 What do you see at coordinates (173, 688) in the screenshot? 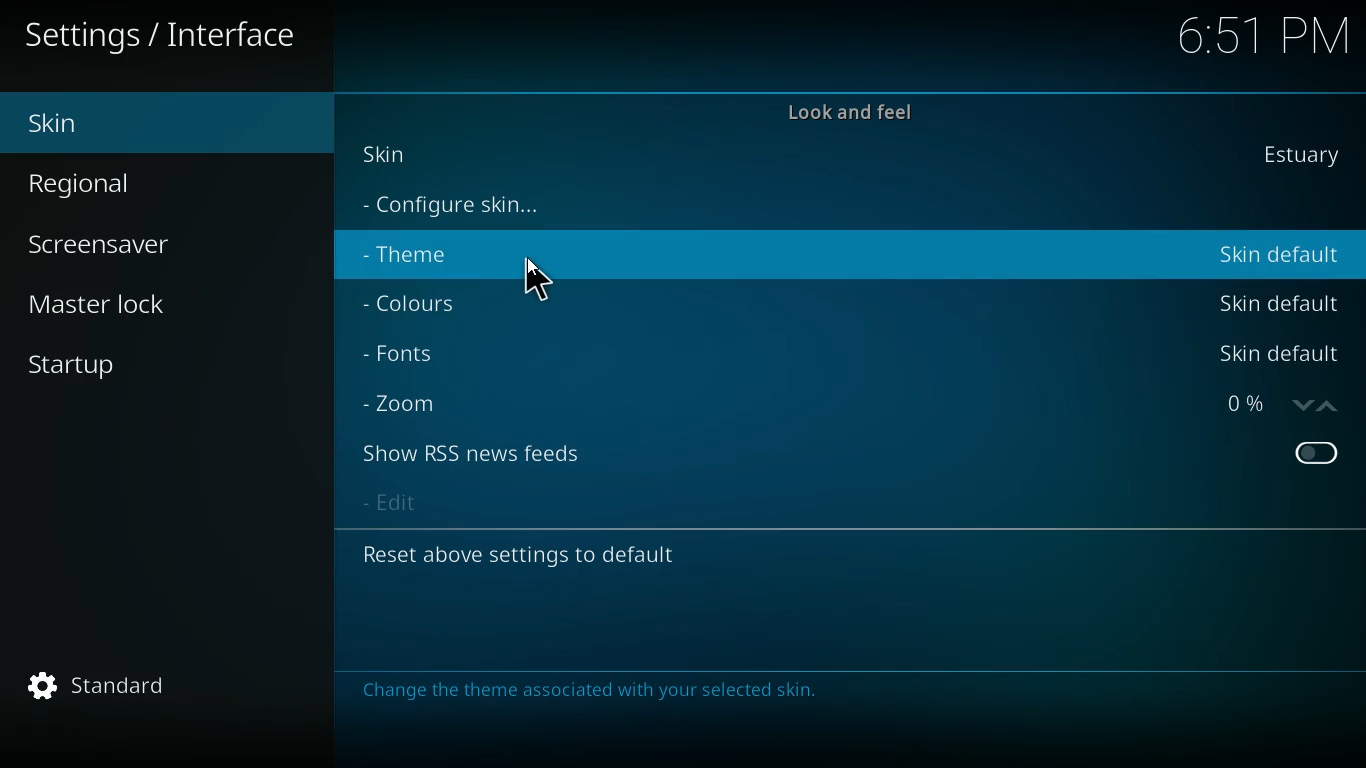
I see `standard` at bounding box center [173, 688].